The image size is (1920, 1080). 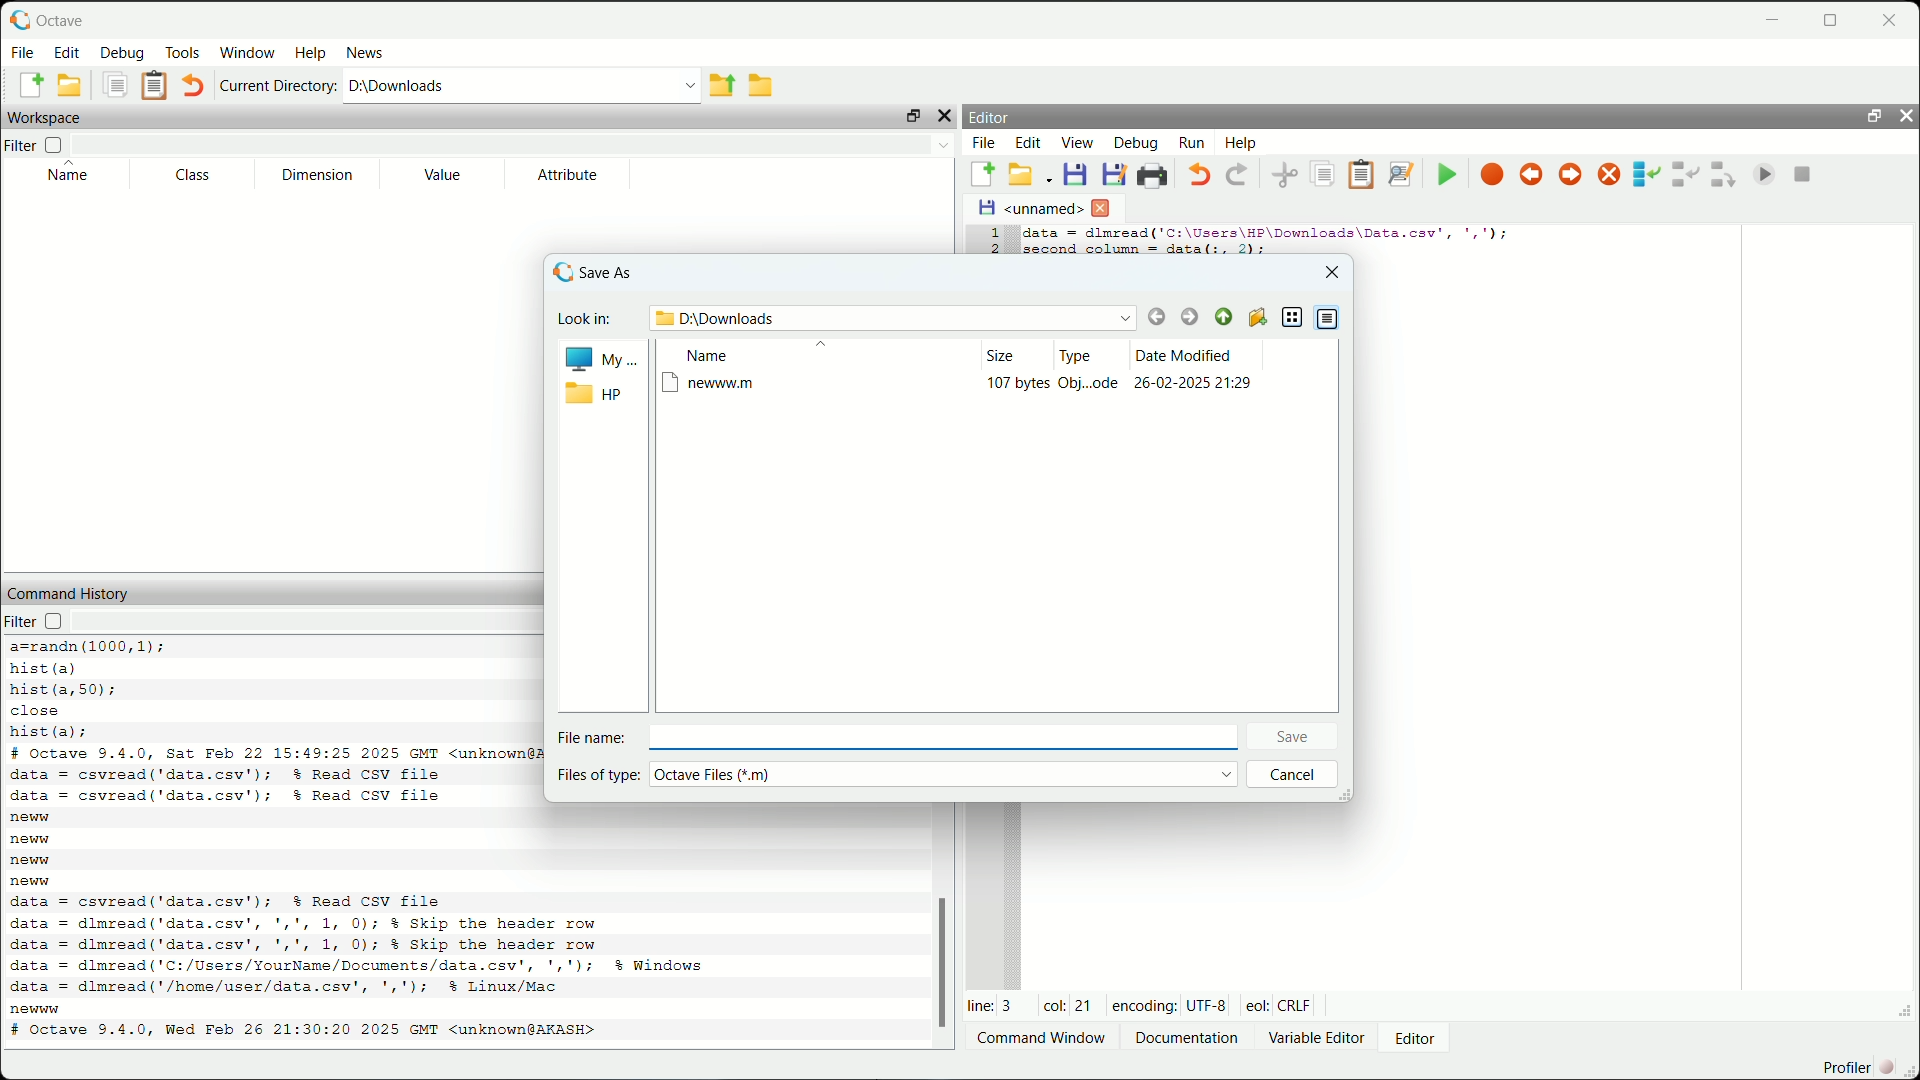 What do you see at coordinates (596, 774) in the screenshot?
I see `files of type` at bounding box center [596, 774].